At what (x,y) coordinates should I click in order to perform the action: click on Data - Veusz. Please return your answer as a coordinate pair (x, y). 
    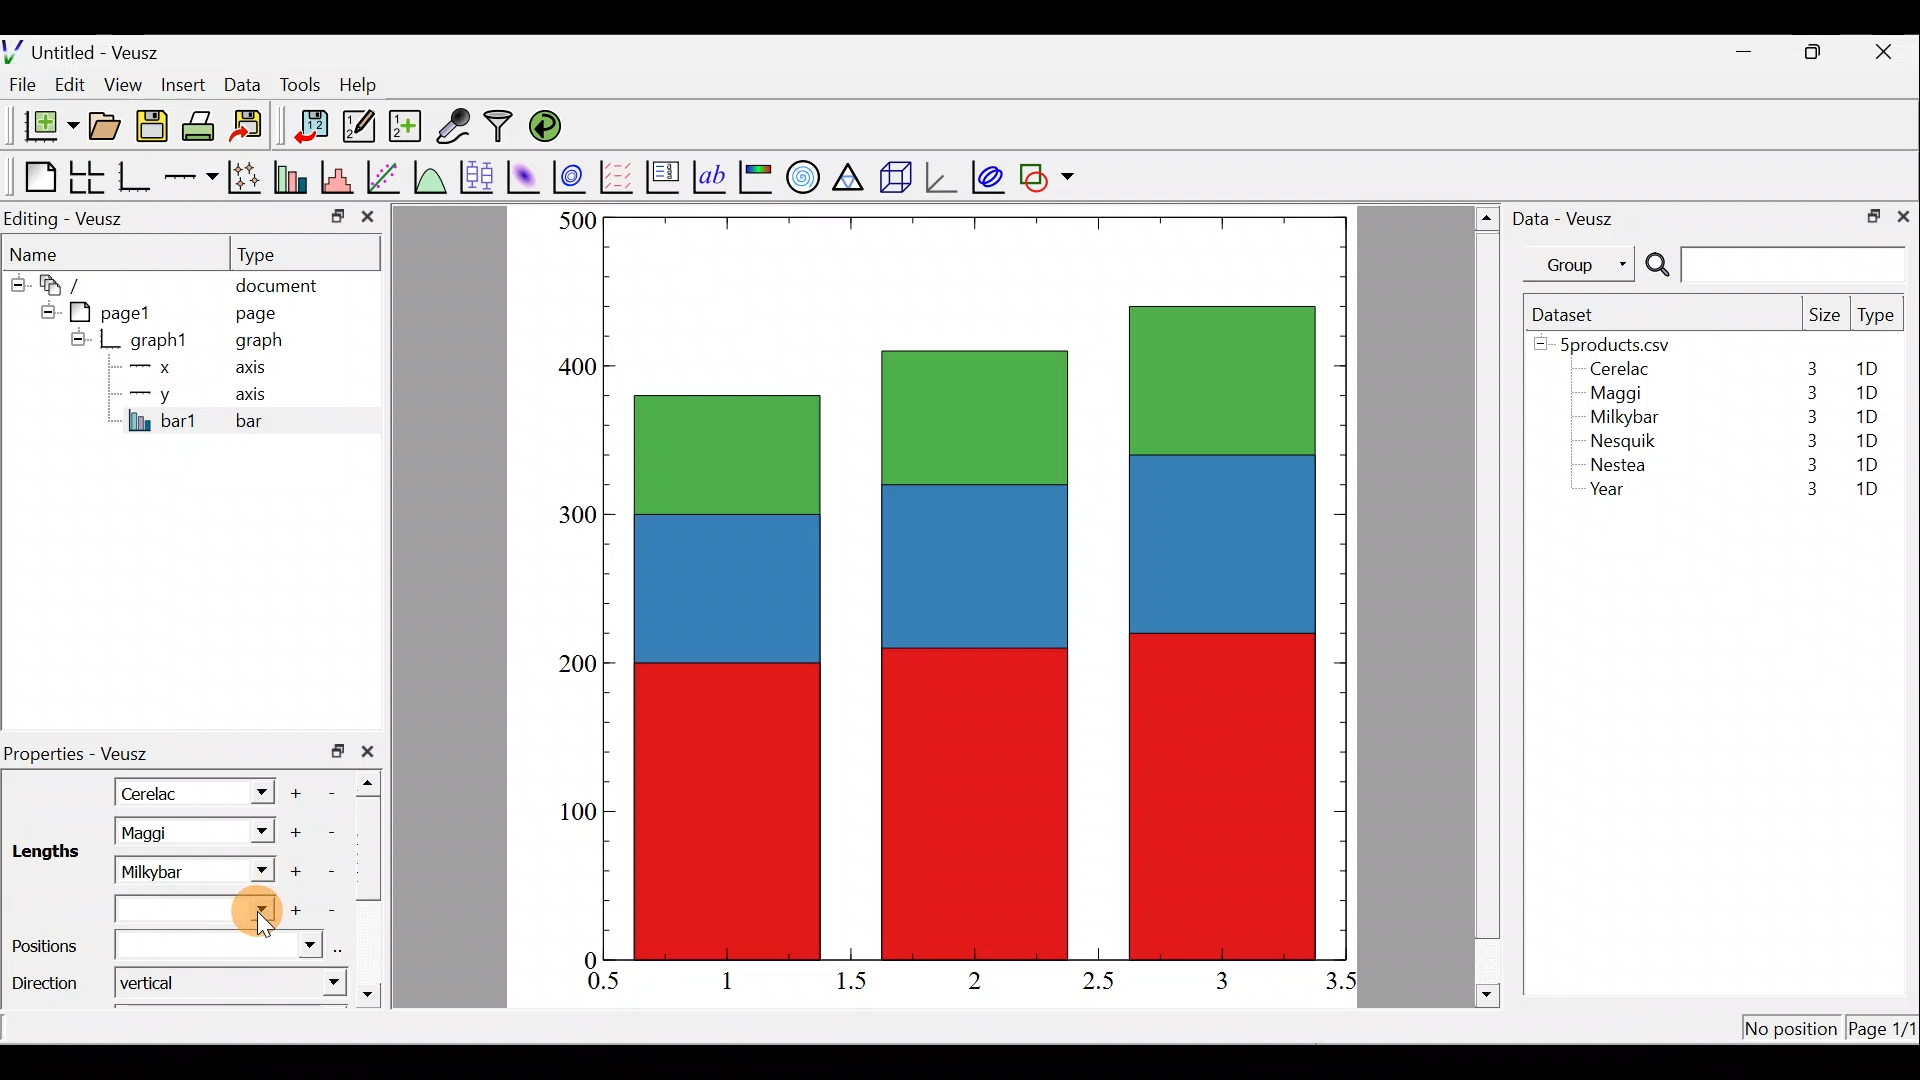
    Looking at the image, I should click on (1568, 216).